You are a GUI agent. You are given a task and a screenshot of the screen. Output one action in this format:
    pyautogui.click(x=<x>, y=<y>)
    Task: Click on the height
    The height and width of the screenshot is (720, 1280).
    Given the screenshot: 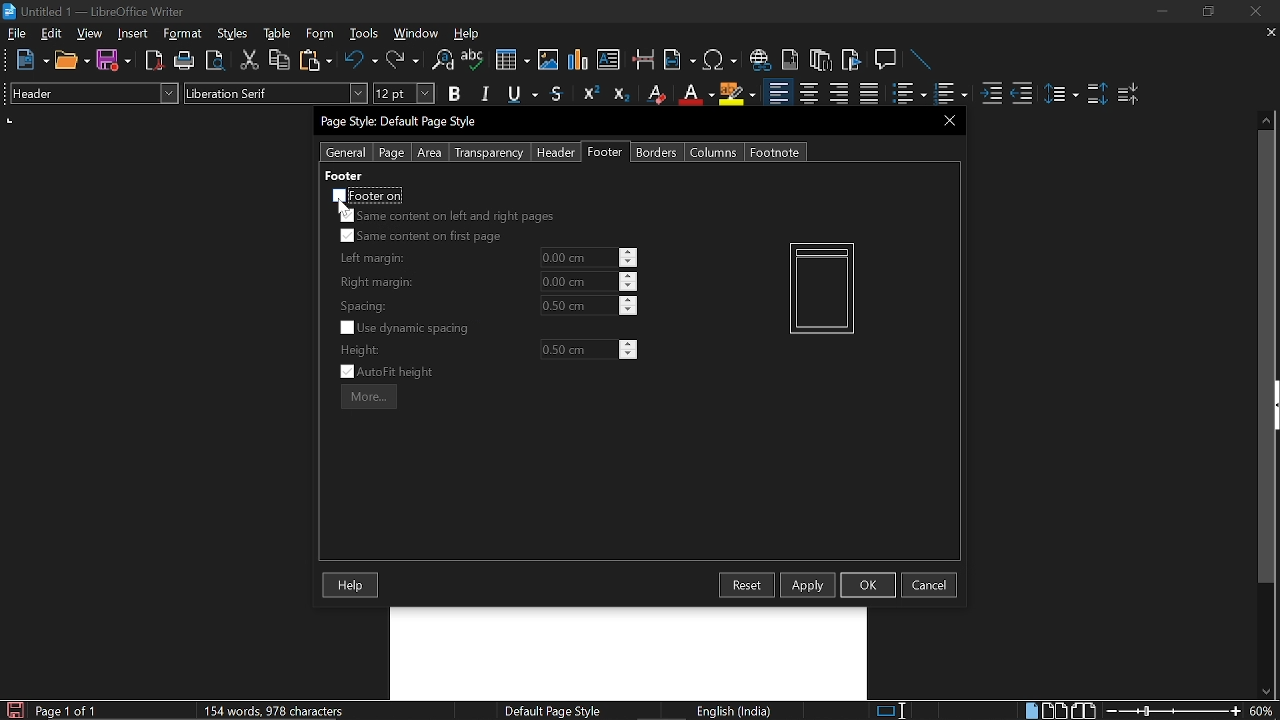 What is the action you would take?
    pyautogui.click(x=360, y=350)
    